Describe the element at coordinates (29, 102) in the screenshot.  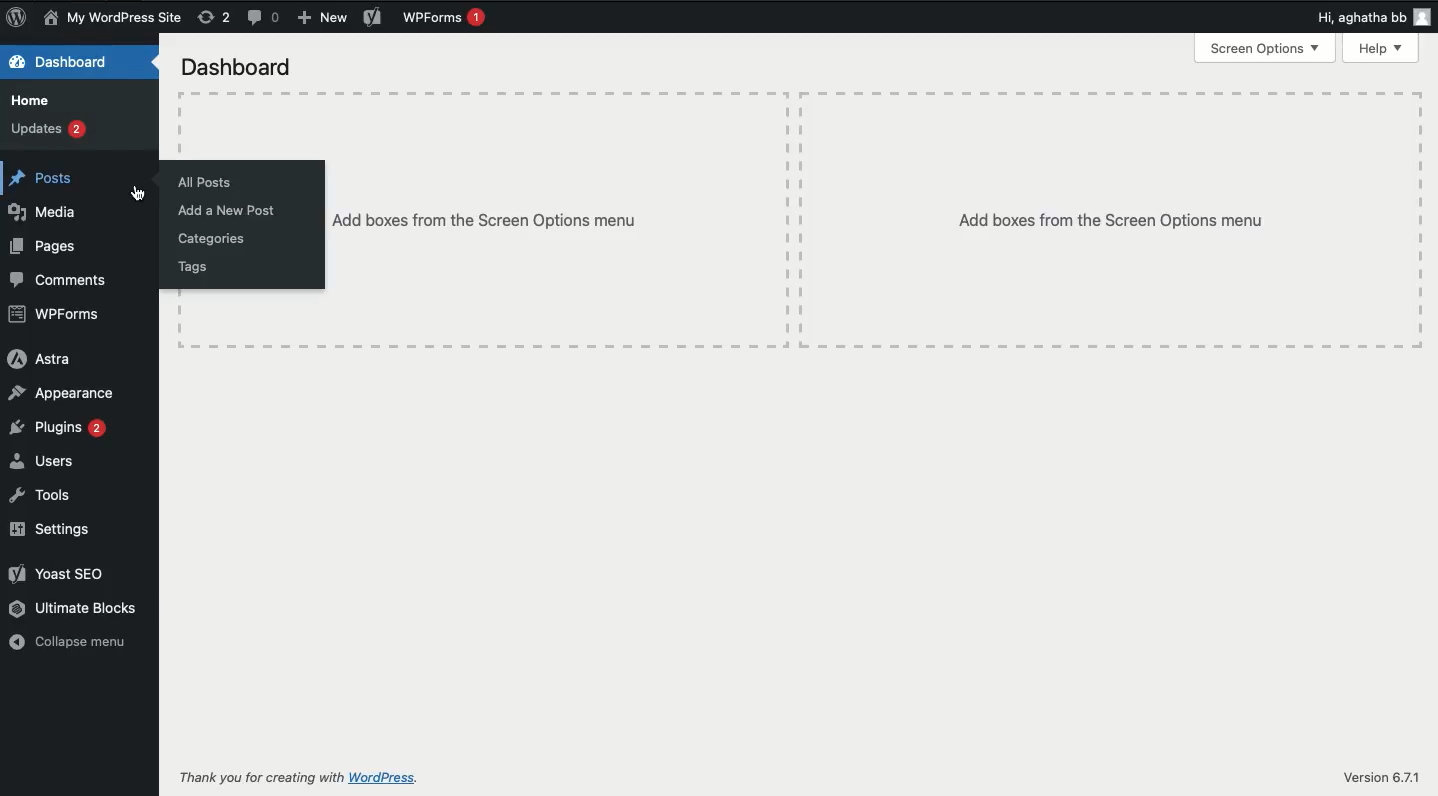
I see `Home` at that location.